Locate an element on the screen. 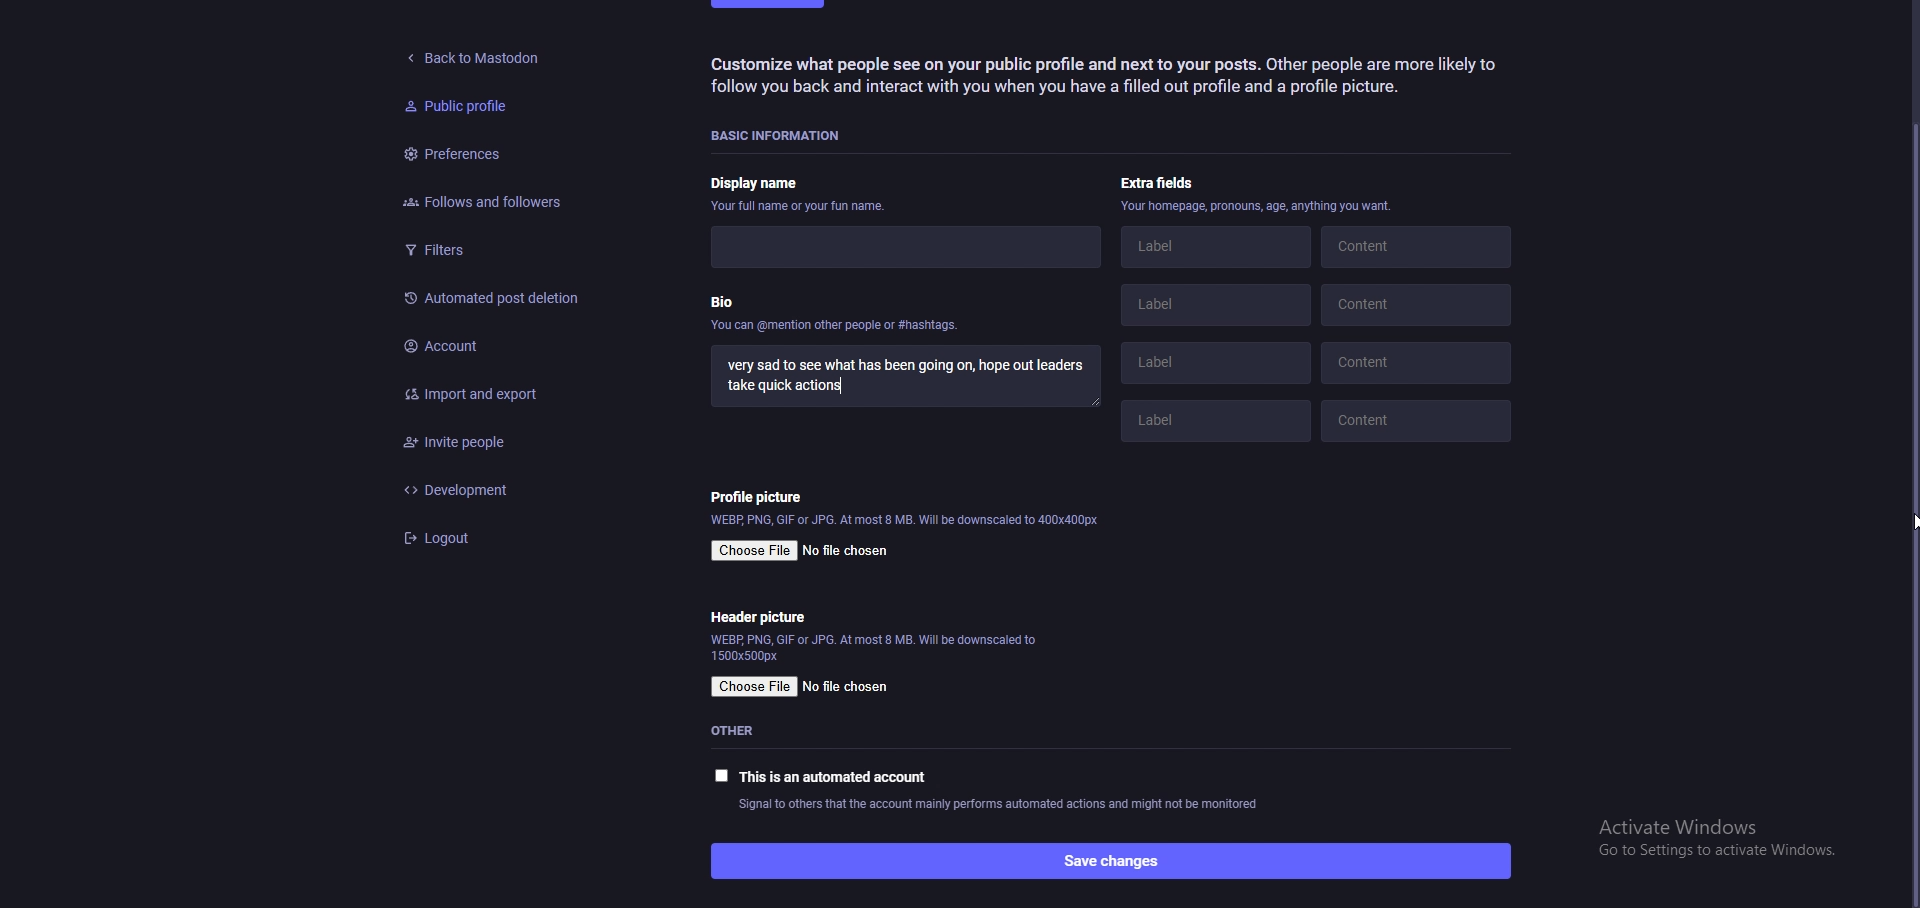 Image resolution: width=1920 pixels, height=908 pixels. info is located at coordinates (873, 648).